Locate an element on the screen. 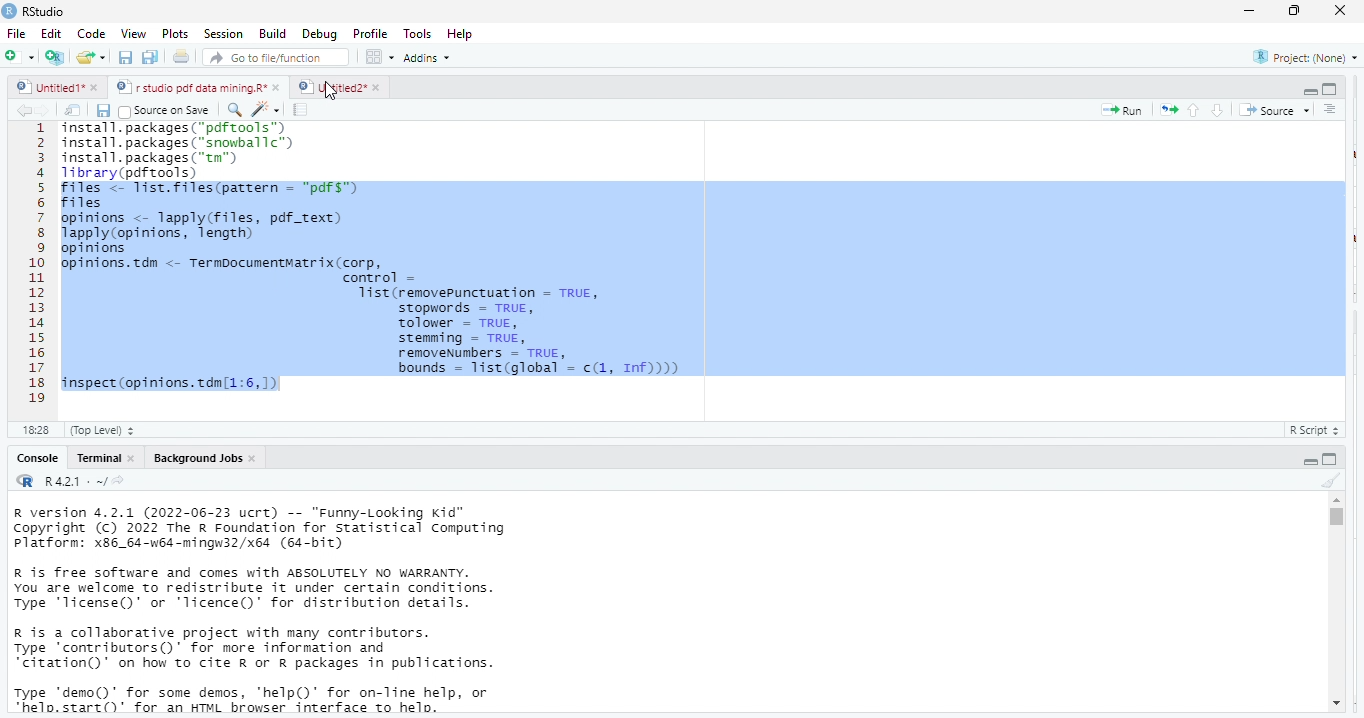 This screenshot has height=718, width=1364. hide r script is located at coordinates (1310, 92).